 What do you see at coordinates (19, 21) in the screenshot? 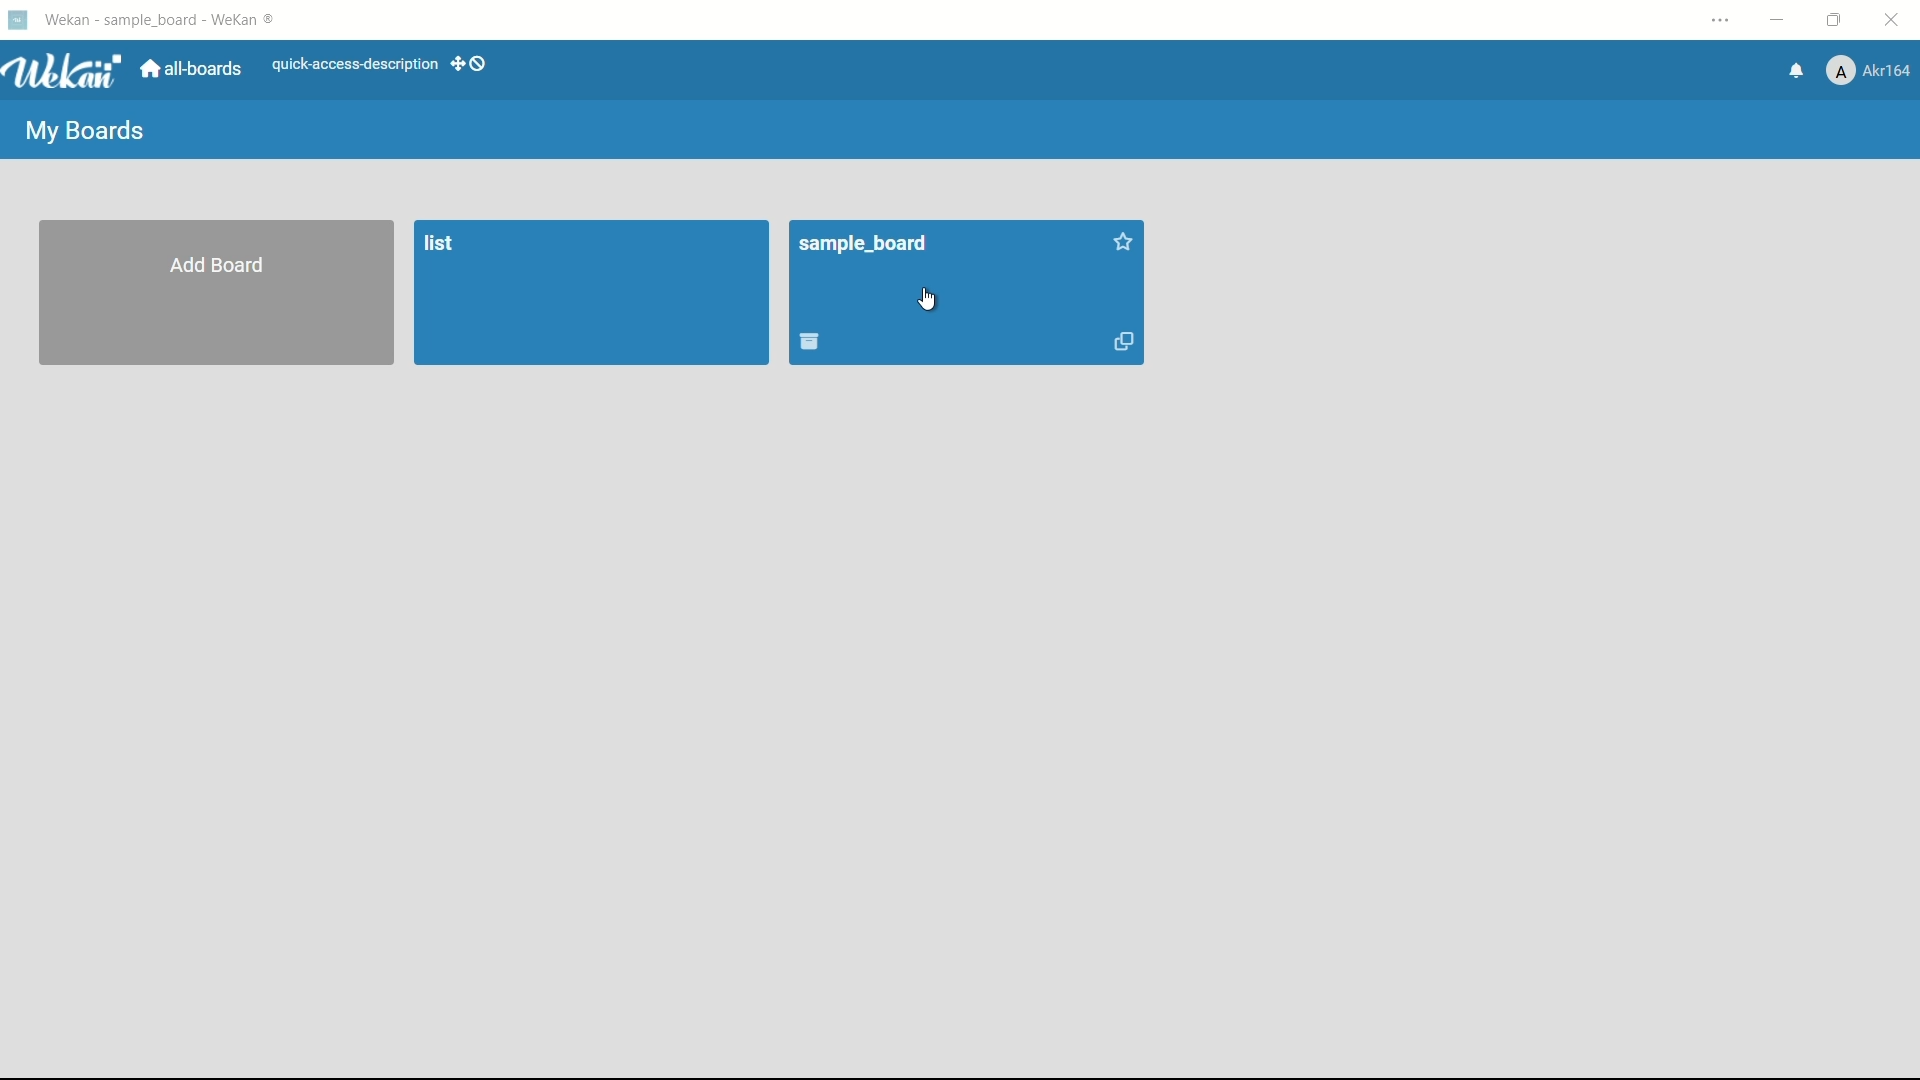
I see `wekan logo` at bounding box center [19, 21].